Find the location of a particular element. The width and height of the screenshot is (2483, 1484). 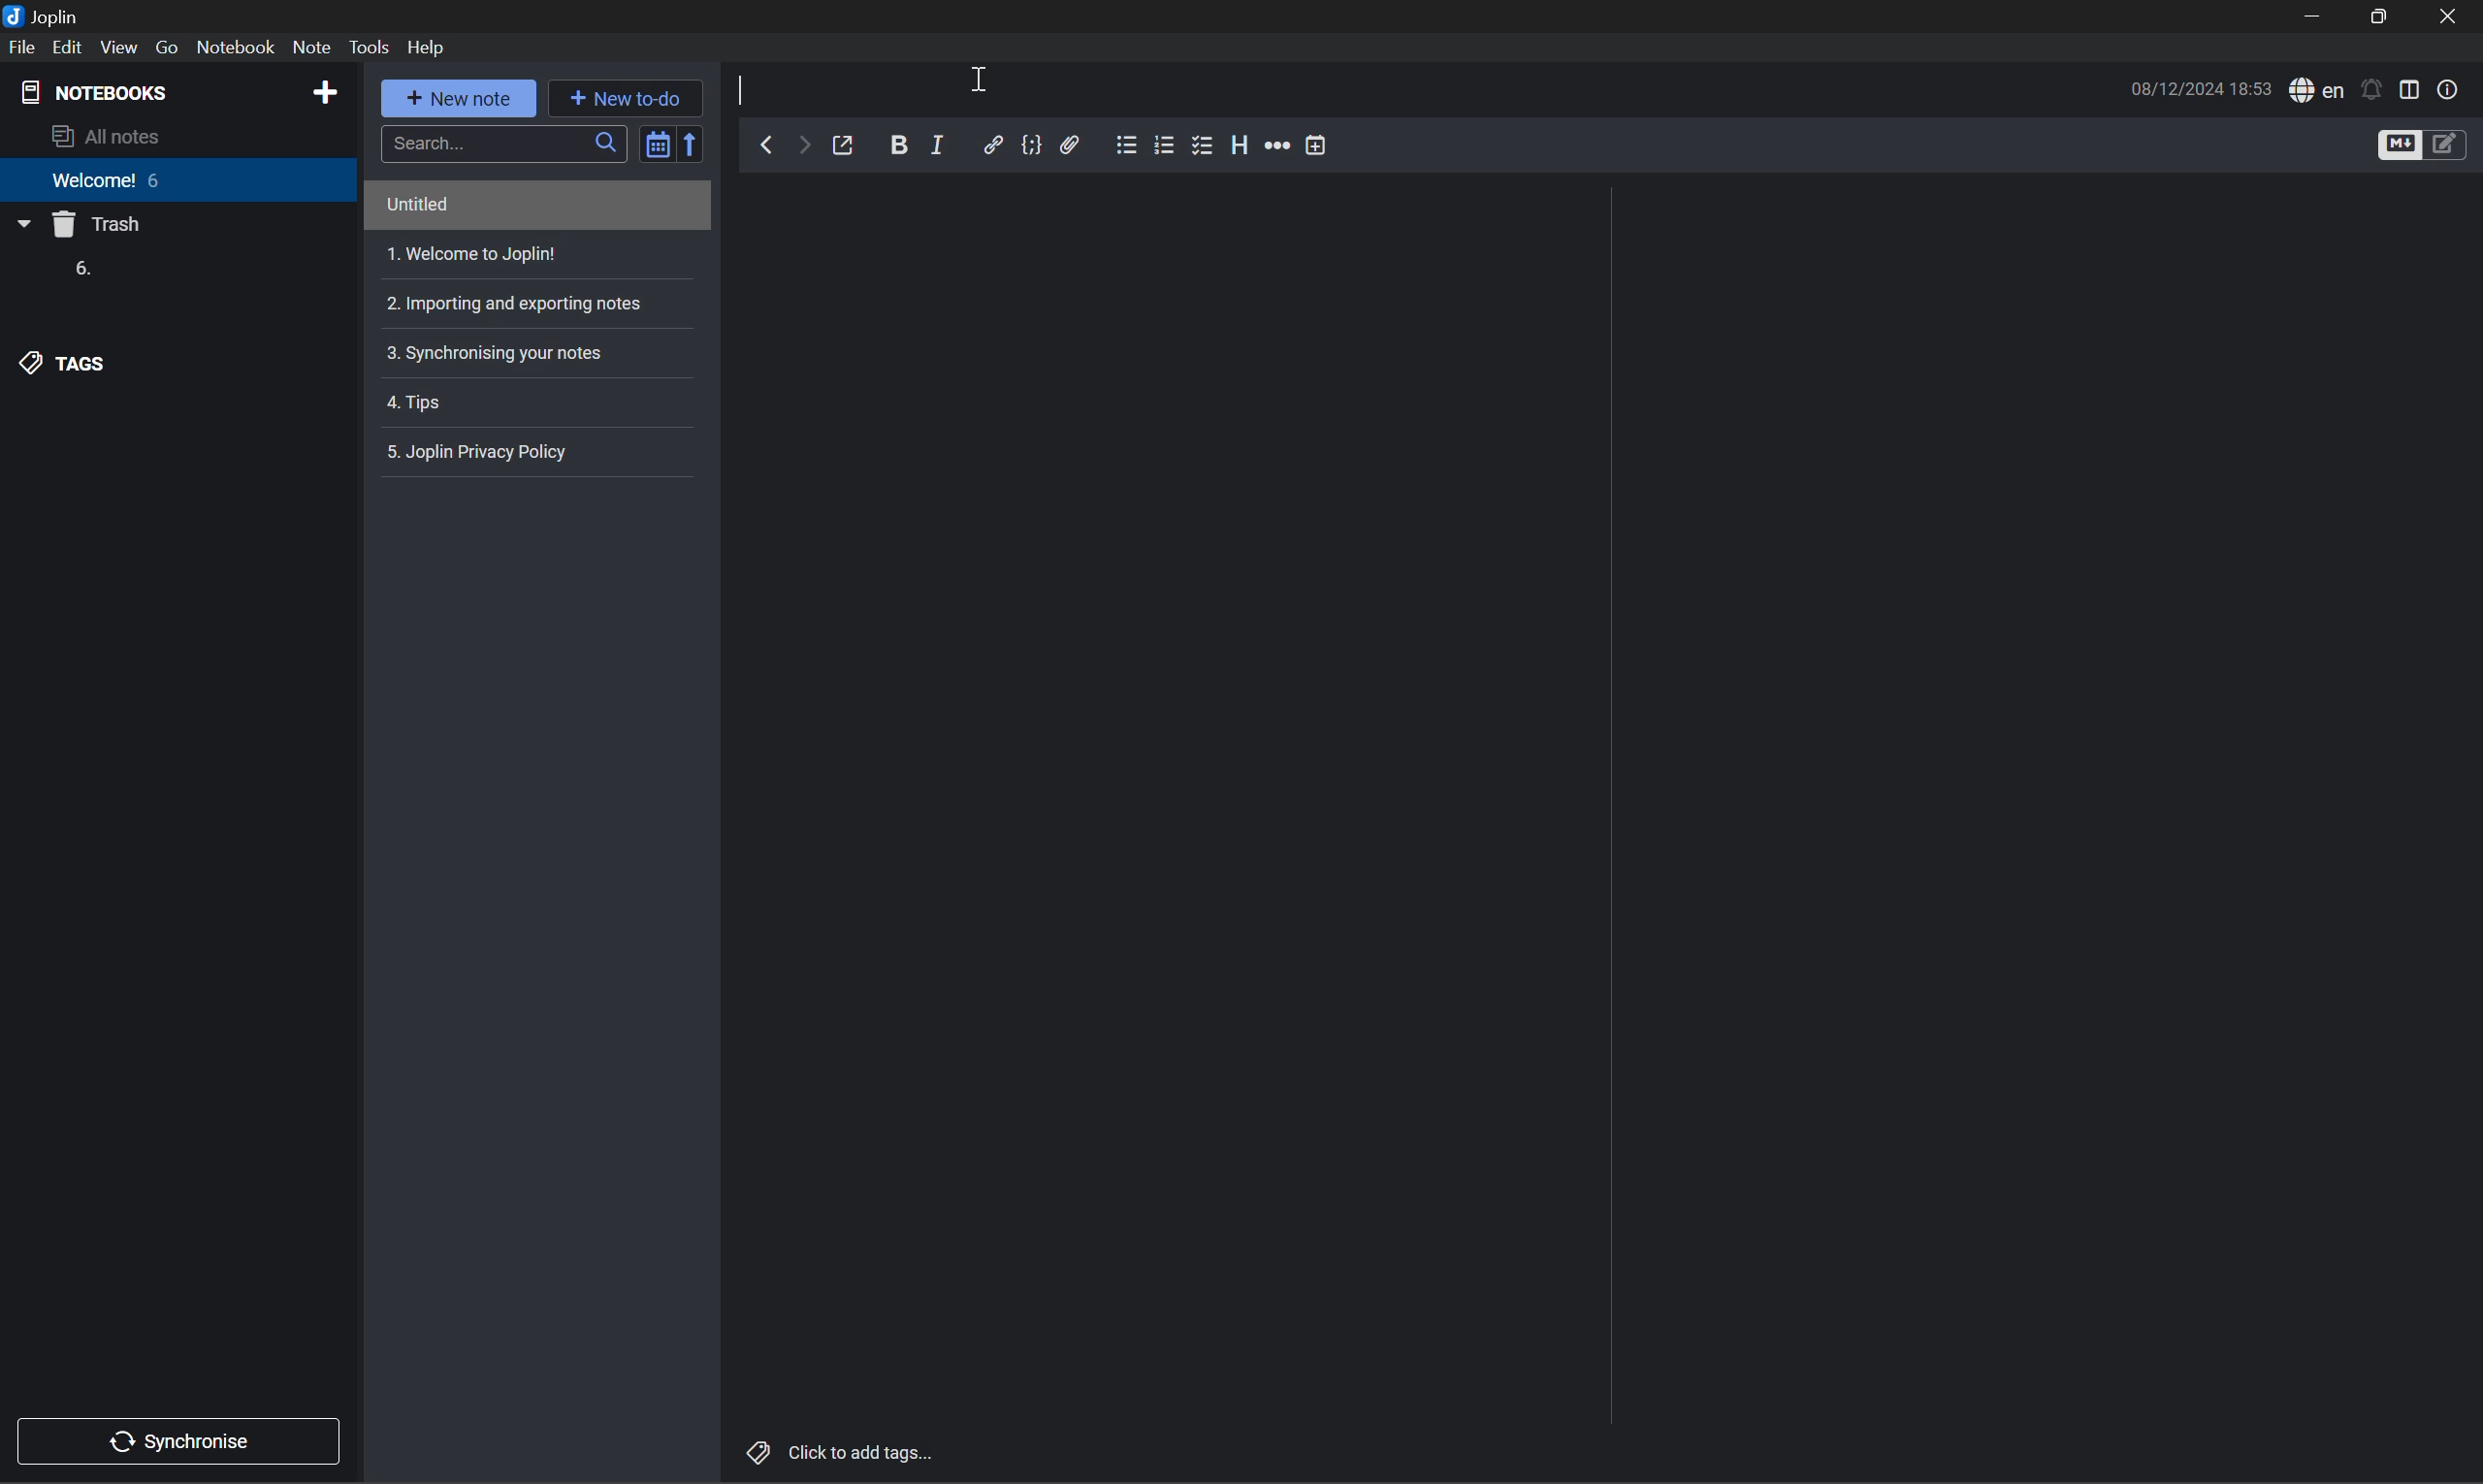

3. Synchronising your notes is located at coordinates (500, 352).